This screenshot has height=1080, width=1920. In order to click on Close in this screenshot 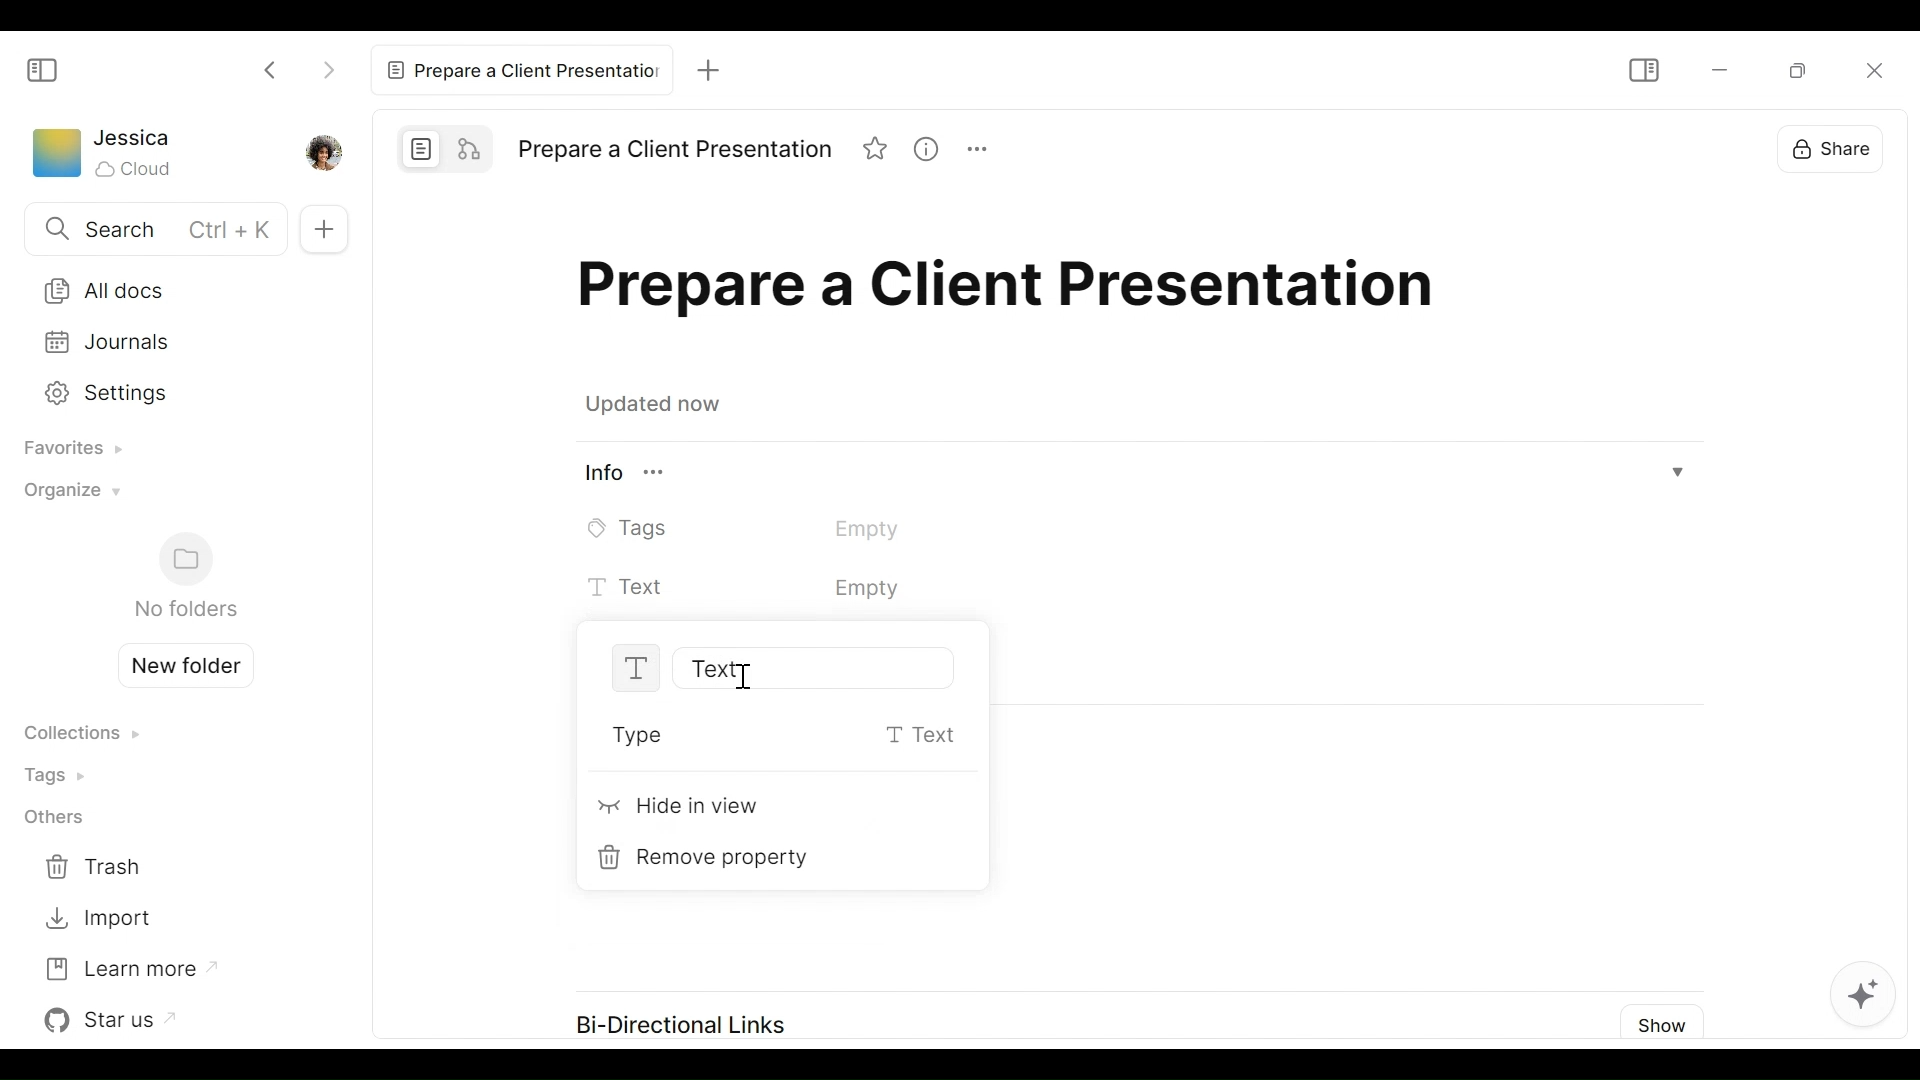, I will do `click(1877, 78)`.